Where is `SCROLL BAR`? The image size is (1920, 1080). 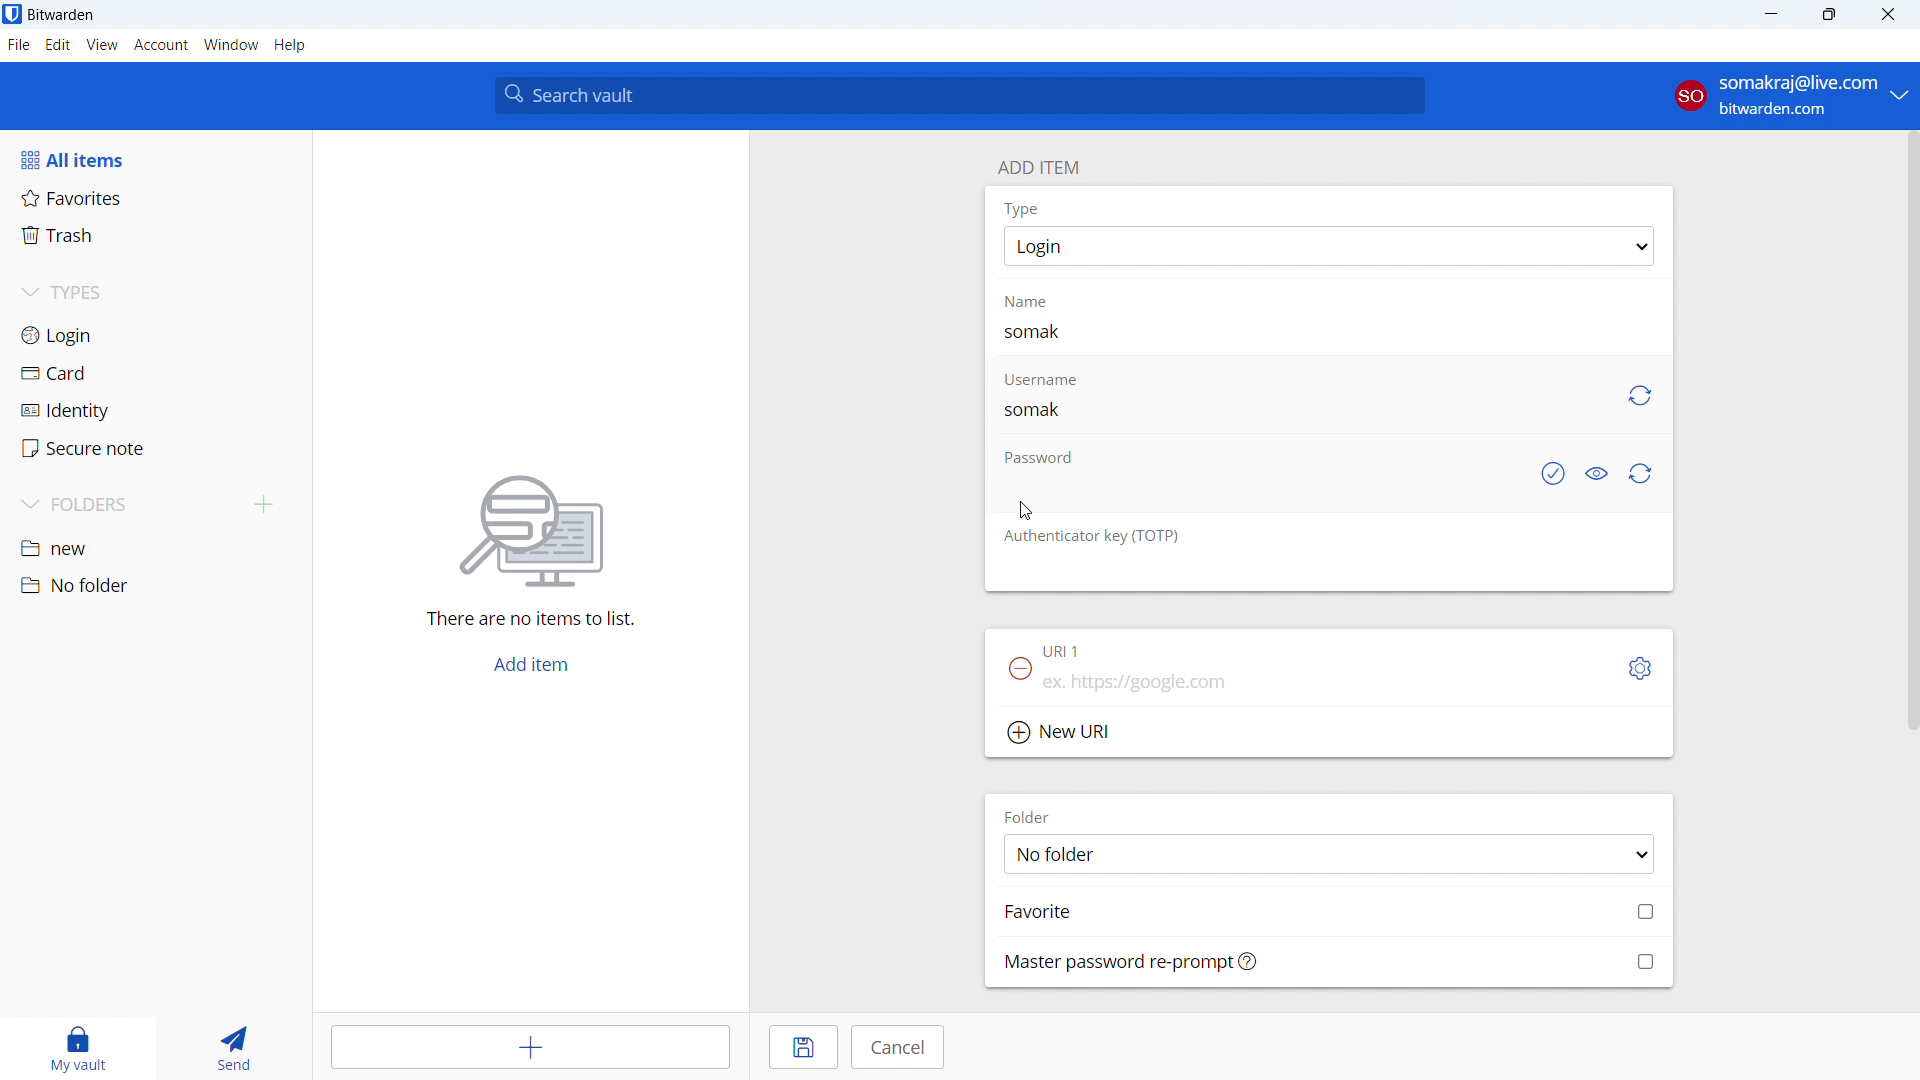 SCROLL BAR is located at coordinates (1908, 432).